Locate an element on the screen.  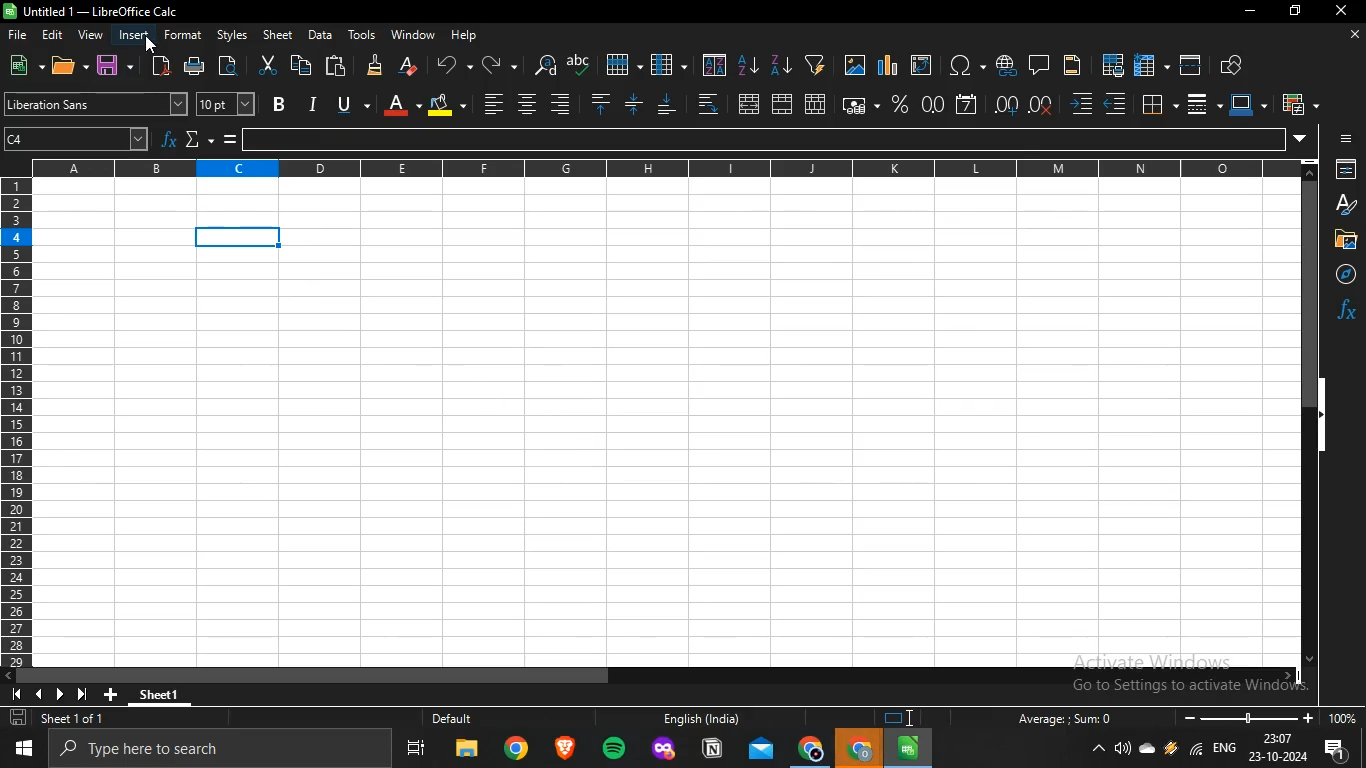
oom is located at coordinates (1268, 716).